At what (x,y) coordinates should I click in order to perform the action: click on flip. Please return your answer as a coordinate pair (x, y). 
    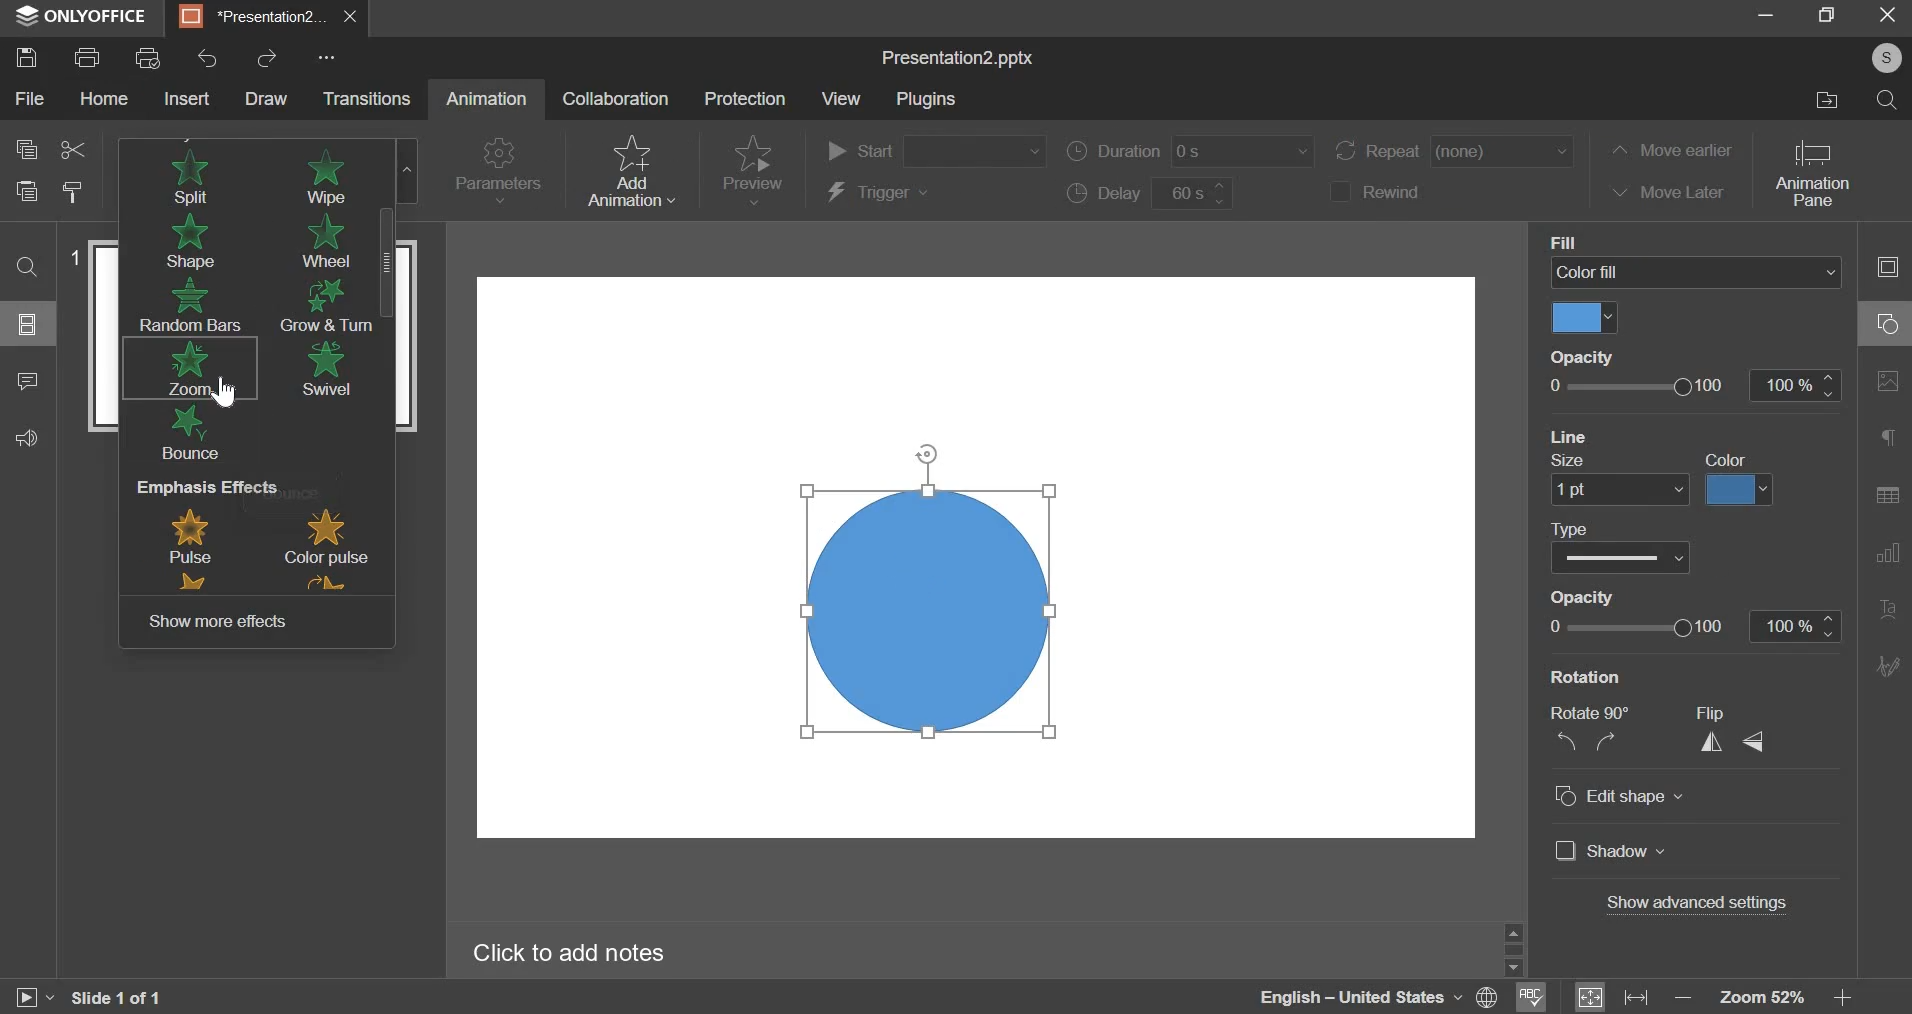
    Looking at the image, I should click on (1733, 732).